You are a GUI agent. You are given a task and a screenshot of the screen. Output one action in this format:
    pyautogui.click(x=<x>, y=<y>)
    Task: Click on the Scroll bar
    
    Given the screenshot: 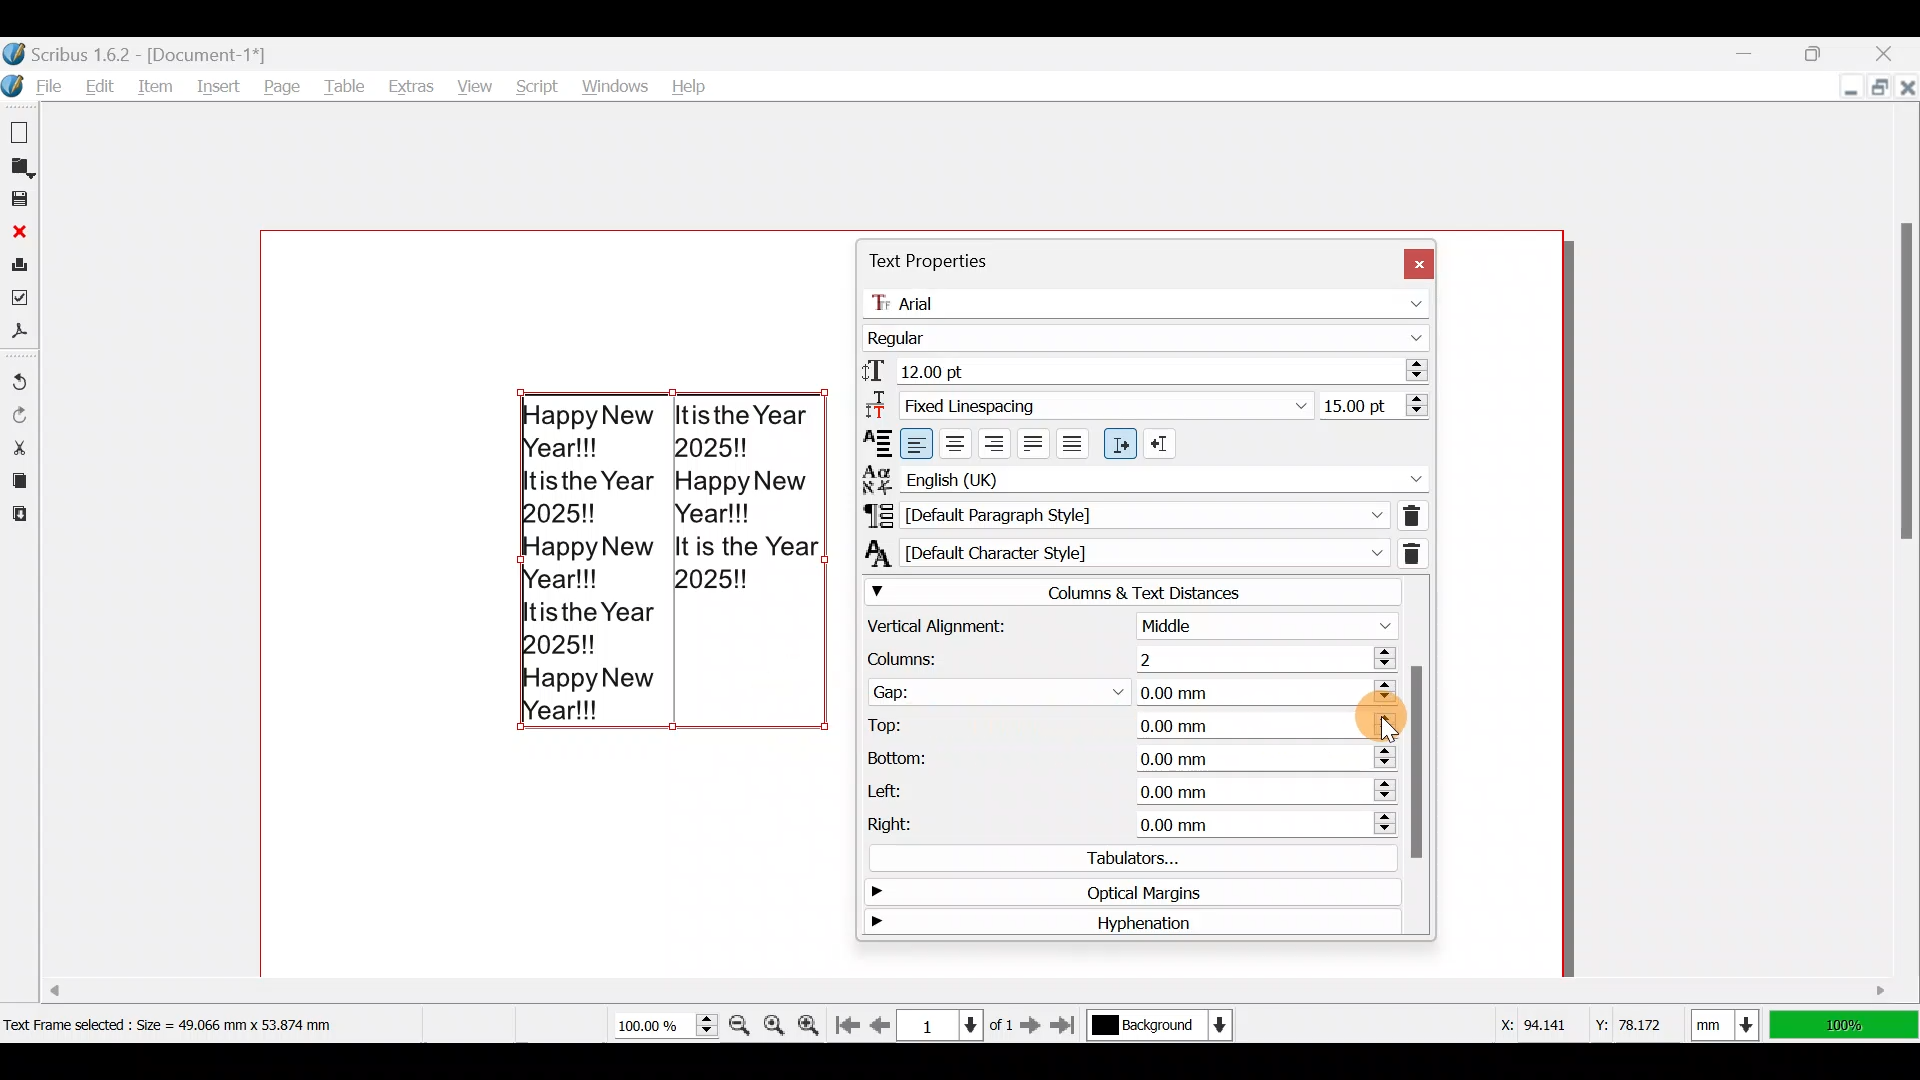 What is the action you would take?
    pyautogui.click(x=1418, y=756)
    